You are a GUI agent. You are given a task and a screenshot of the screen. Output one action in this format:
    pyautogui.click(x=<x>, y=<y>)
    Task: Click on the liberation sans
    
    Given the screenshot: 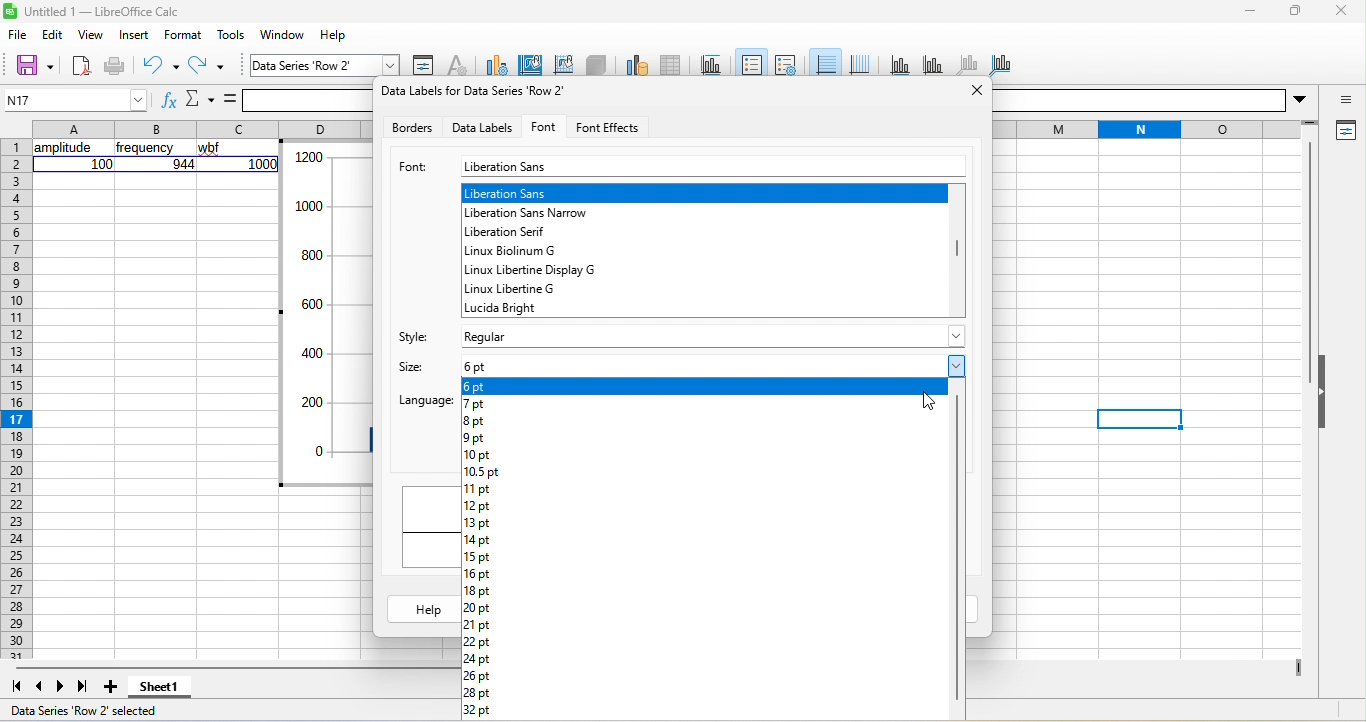 What is the action you would take?
    pyautogui.click(x=715, y=166)
    